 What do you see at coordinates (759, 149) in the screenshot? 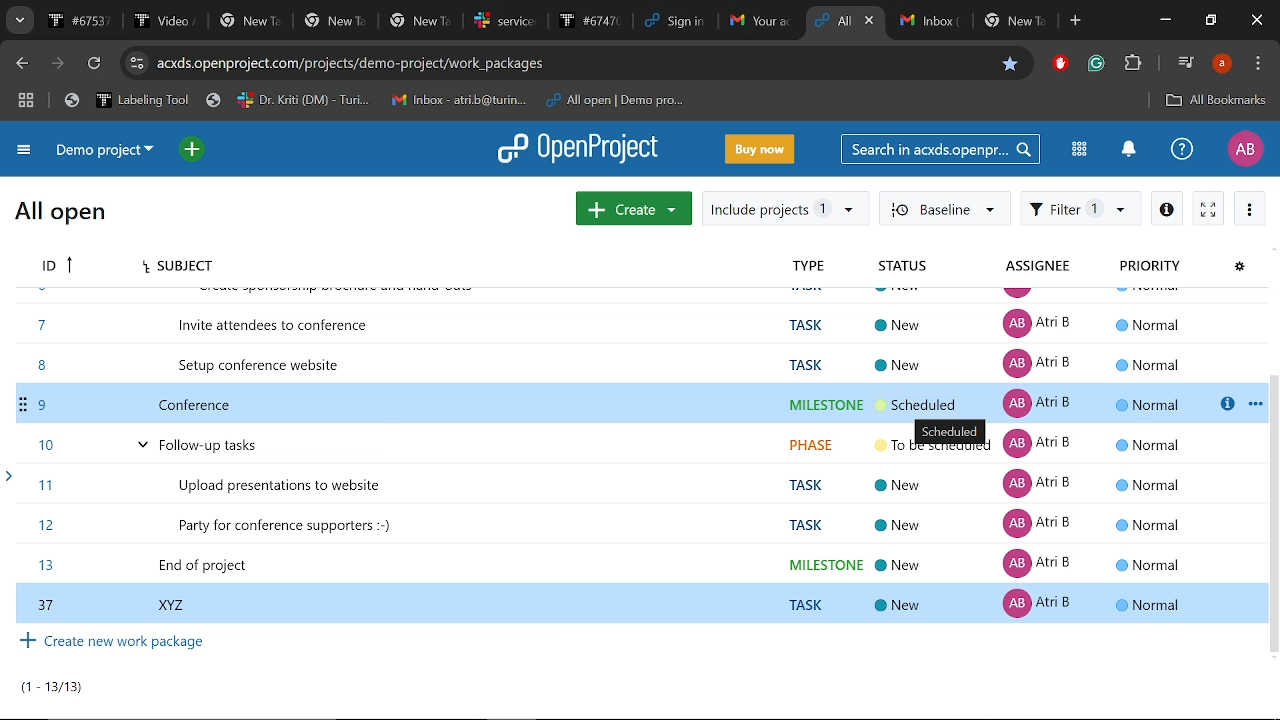
I see `` at bounding box center [759, 149].